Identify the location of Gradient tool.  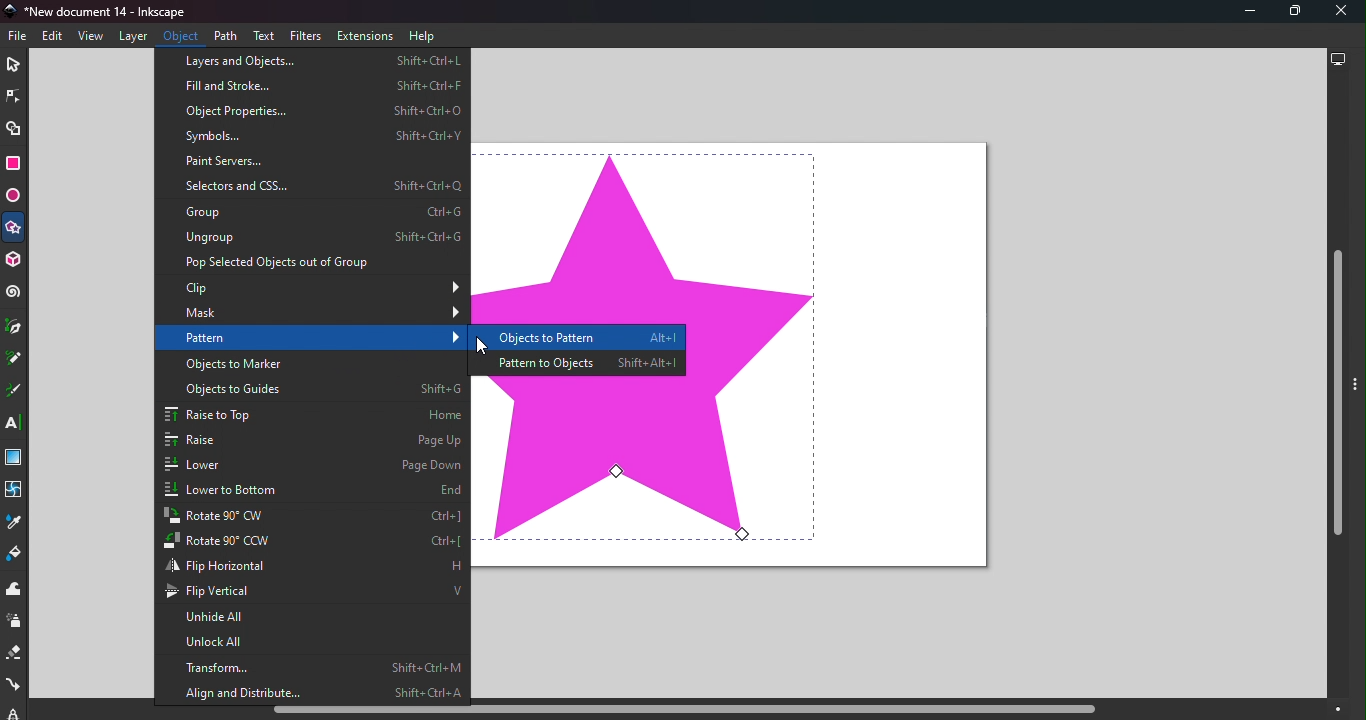
(15, 459).